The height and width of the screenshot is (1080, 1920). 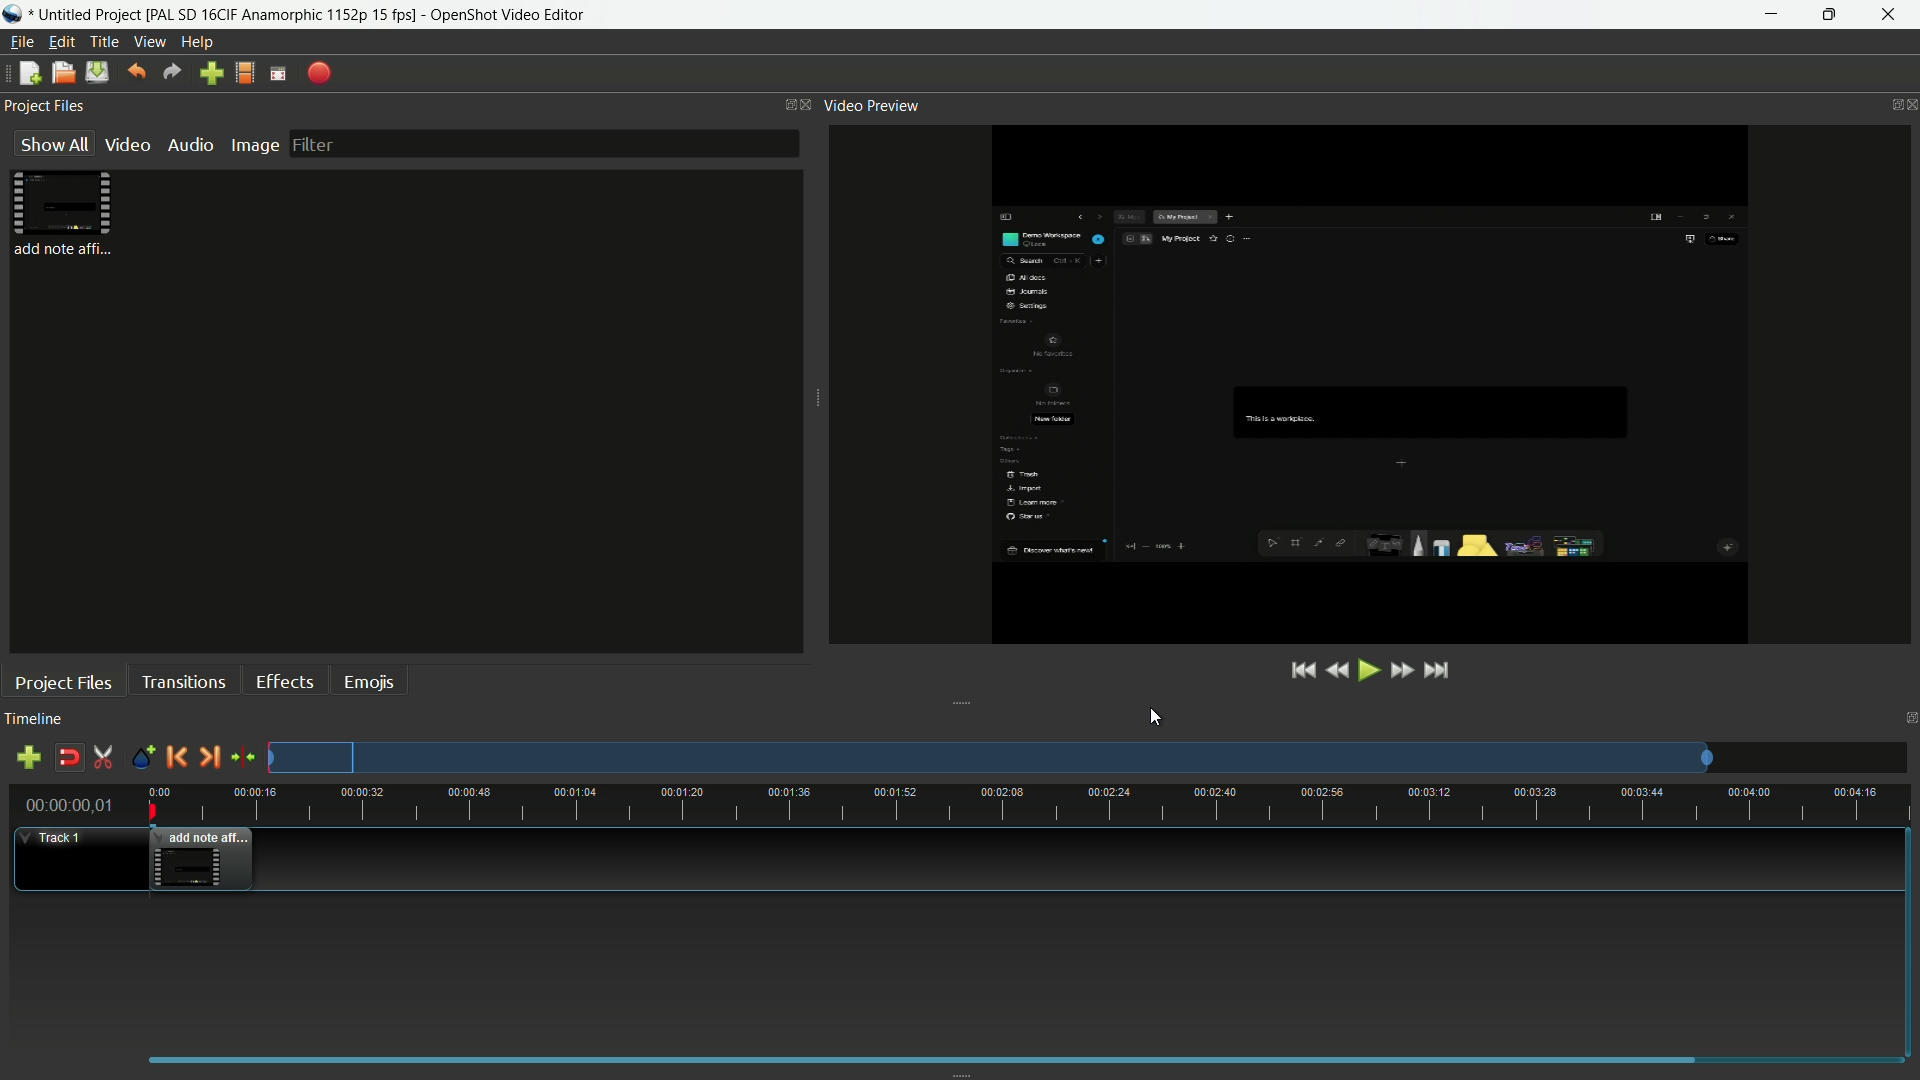 I want to click on time, so click(x=1030, y=806).